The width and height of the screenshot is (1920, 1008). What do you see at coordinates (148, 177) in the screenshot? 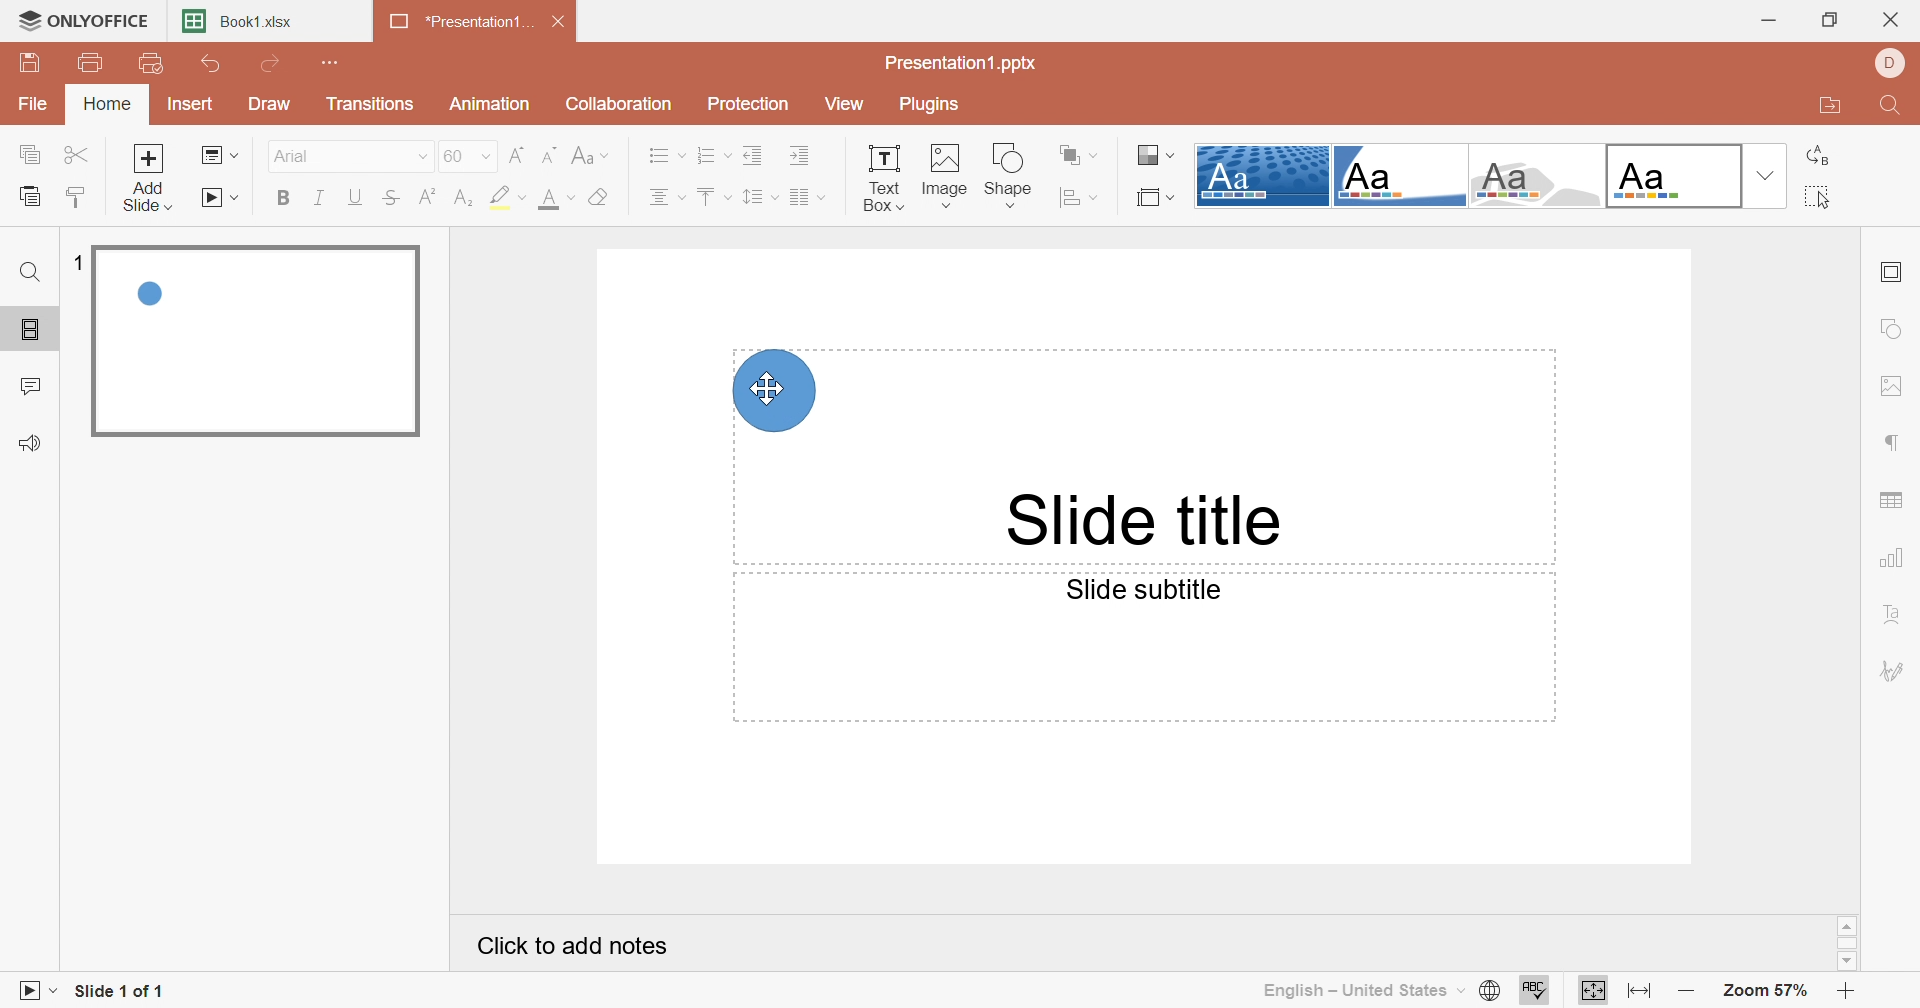
I see `Add slide` at bounding box center [148, 177].